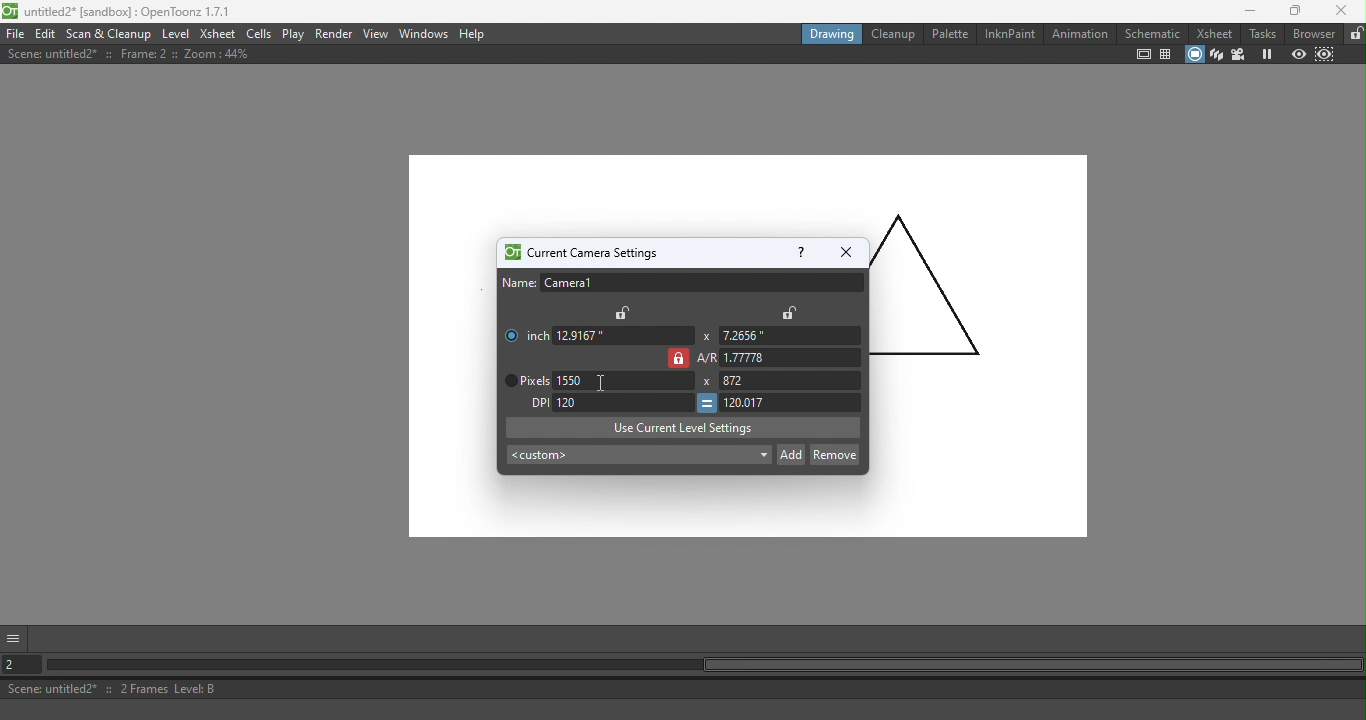 This screenshot has width=1366, height=720. What do you see at coordinates (979, 389) in the screenshot?
I see `canvas` at bounding box center [979, 389].